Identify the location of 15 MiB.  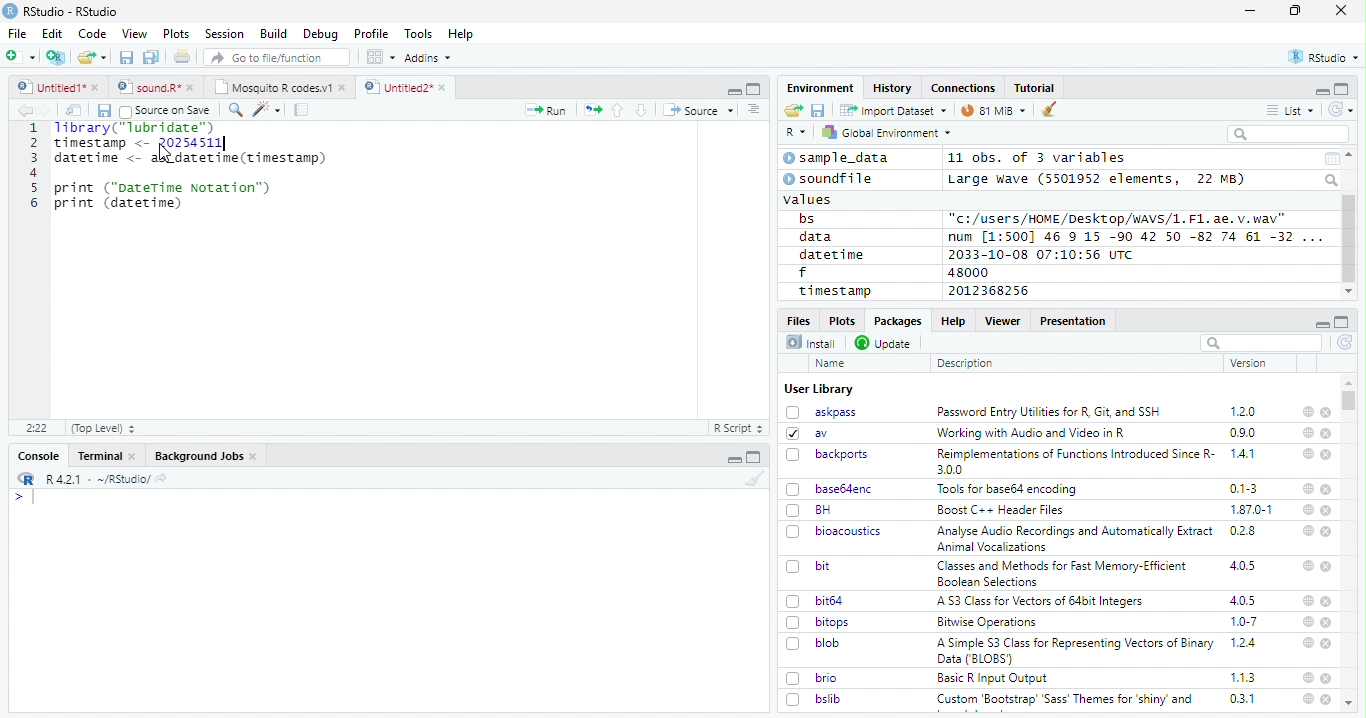
(994, 110).